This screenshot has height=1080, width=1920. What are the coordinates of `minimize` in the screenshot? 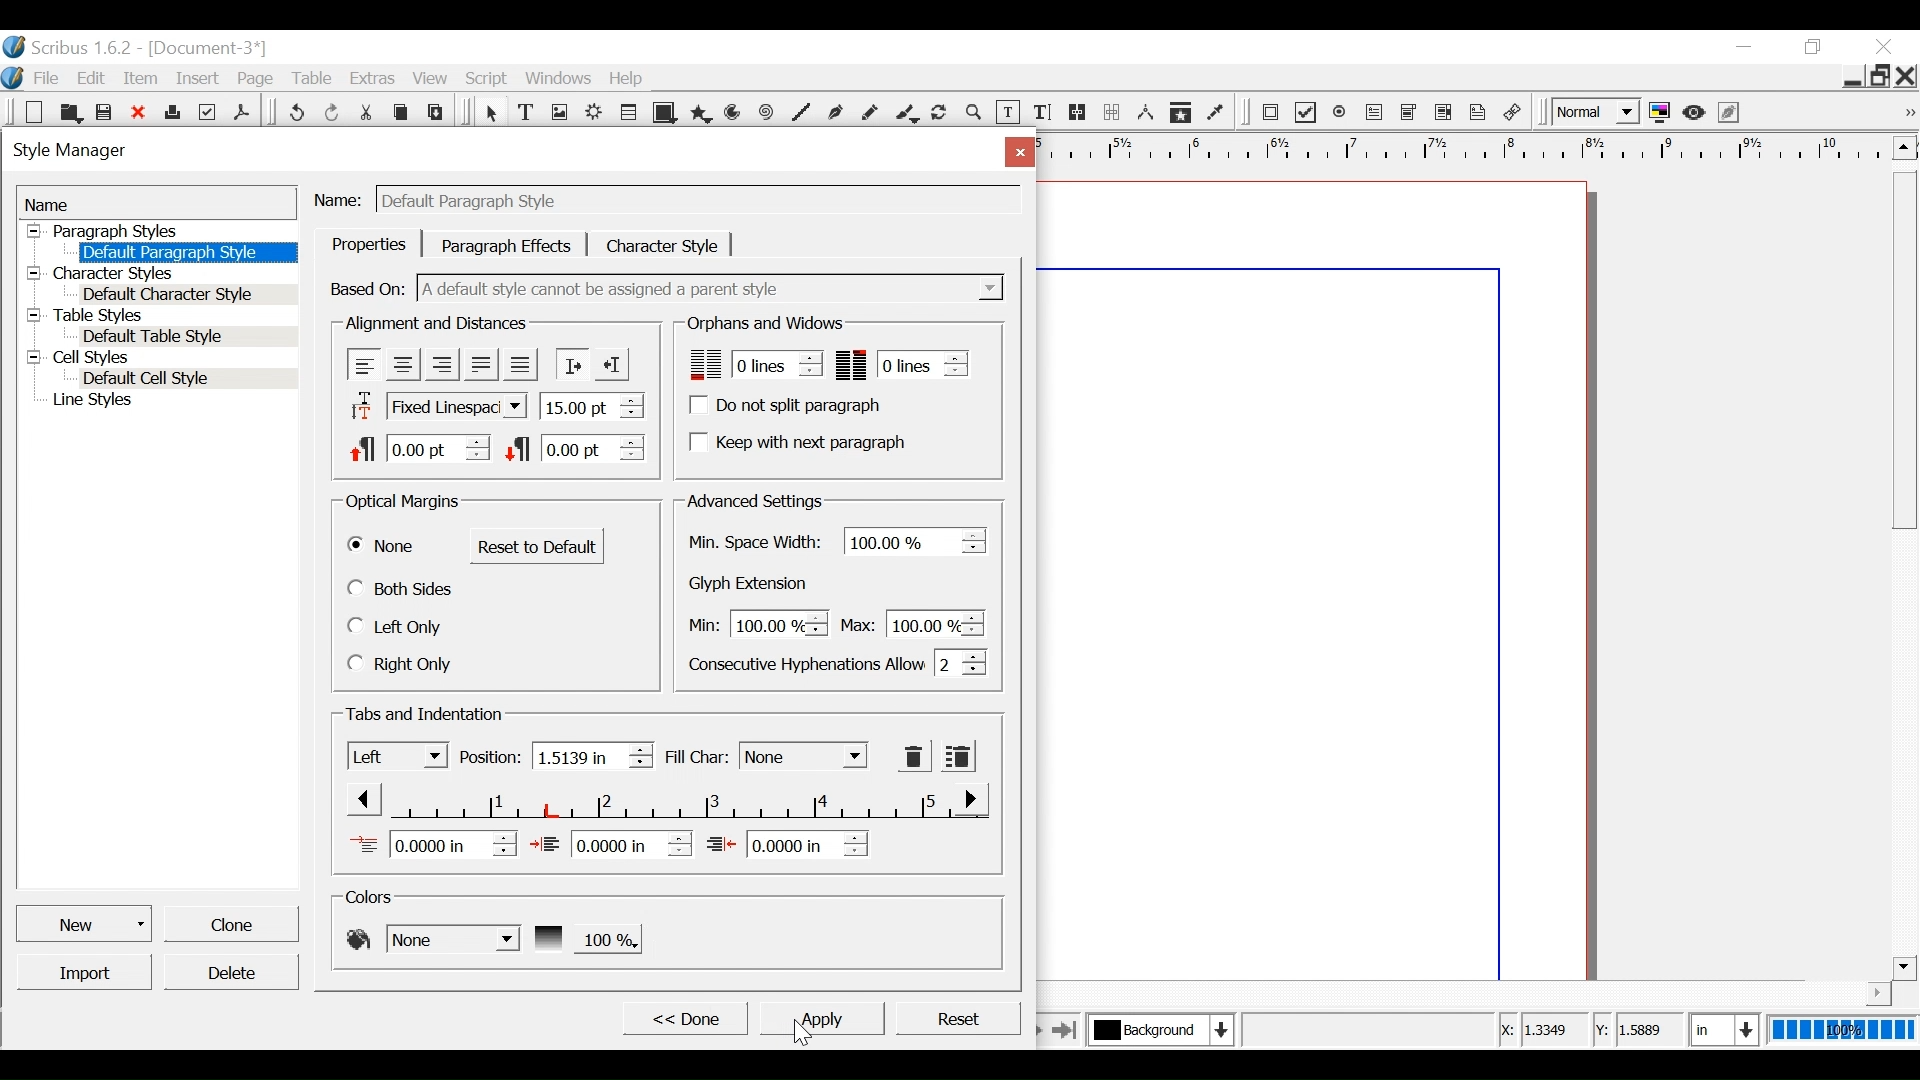 It's located at (1743, 46).